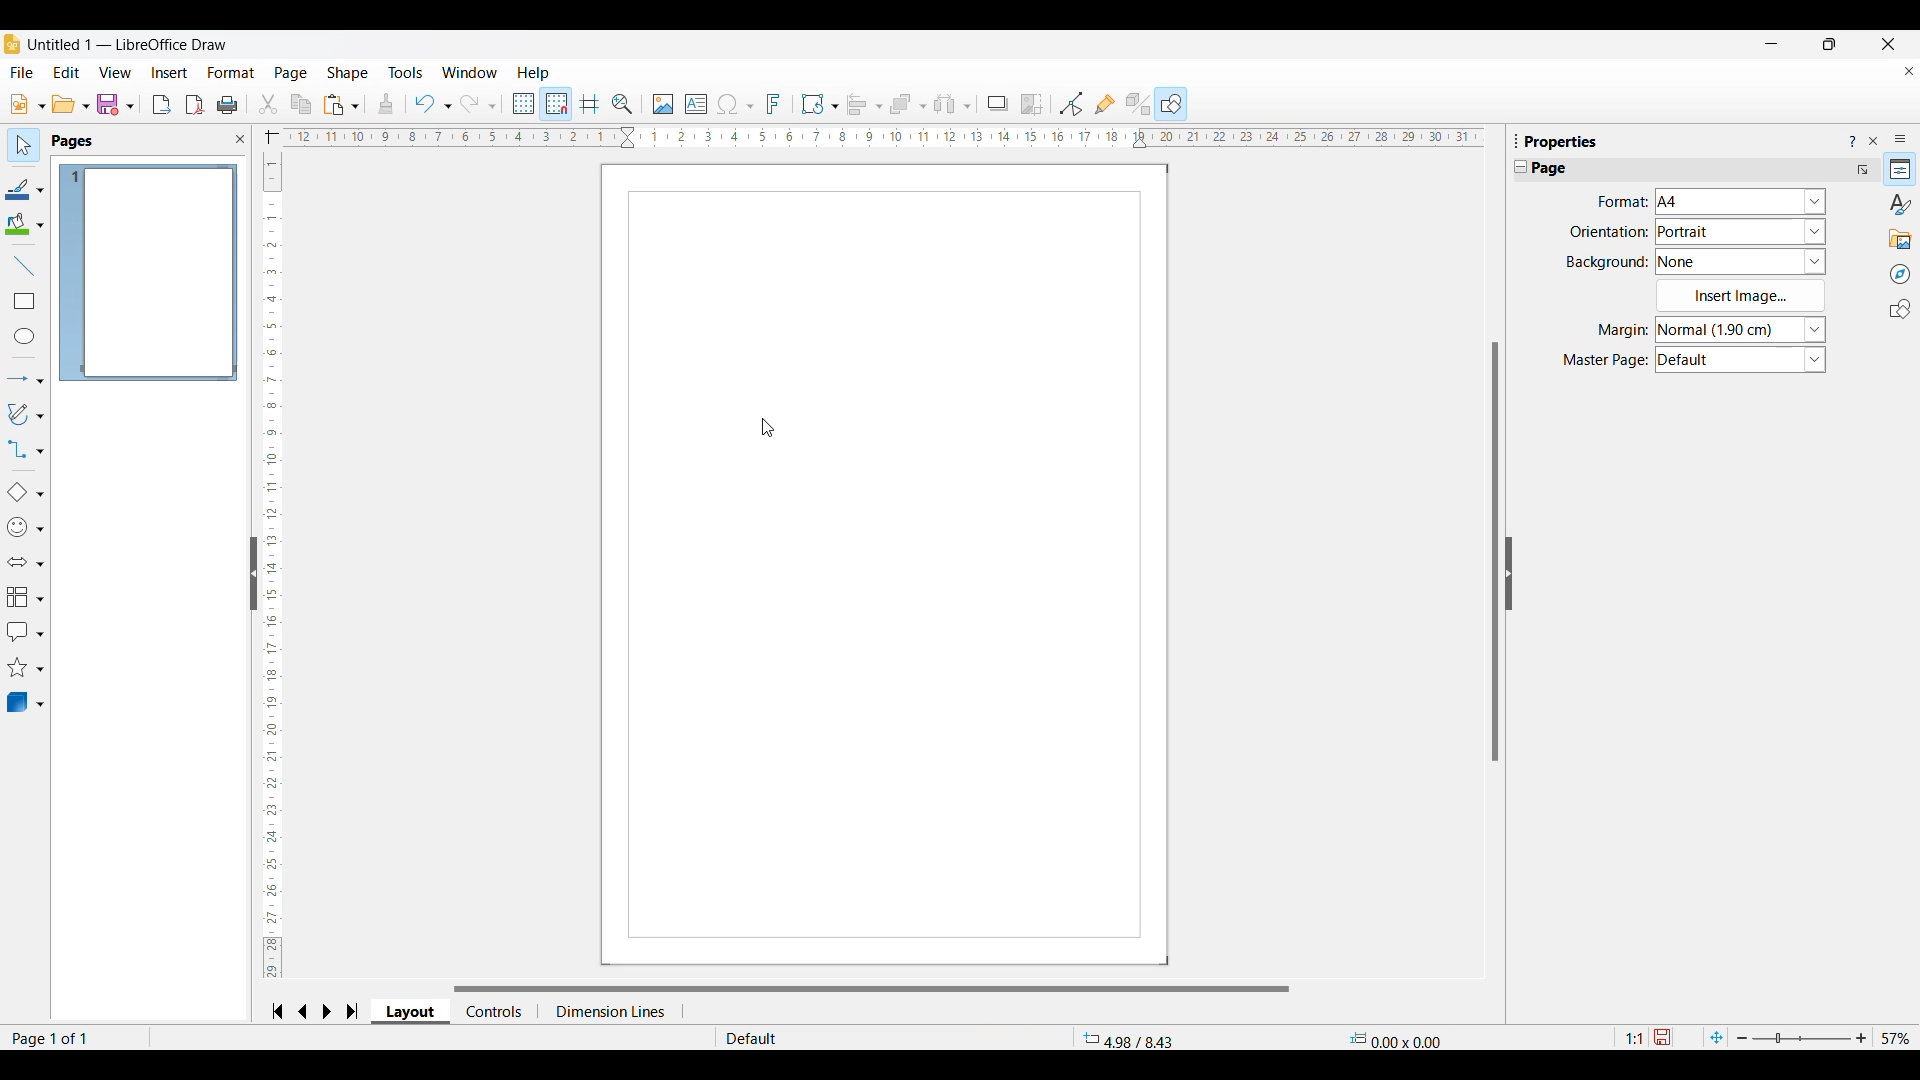  What do you see at coordinates (735, 105) in the screenshot?
I see `Insert special character options` at bounding box center [735, 105].